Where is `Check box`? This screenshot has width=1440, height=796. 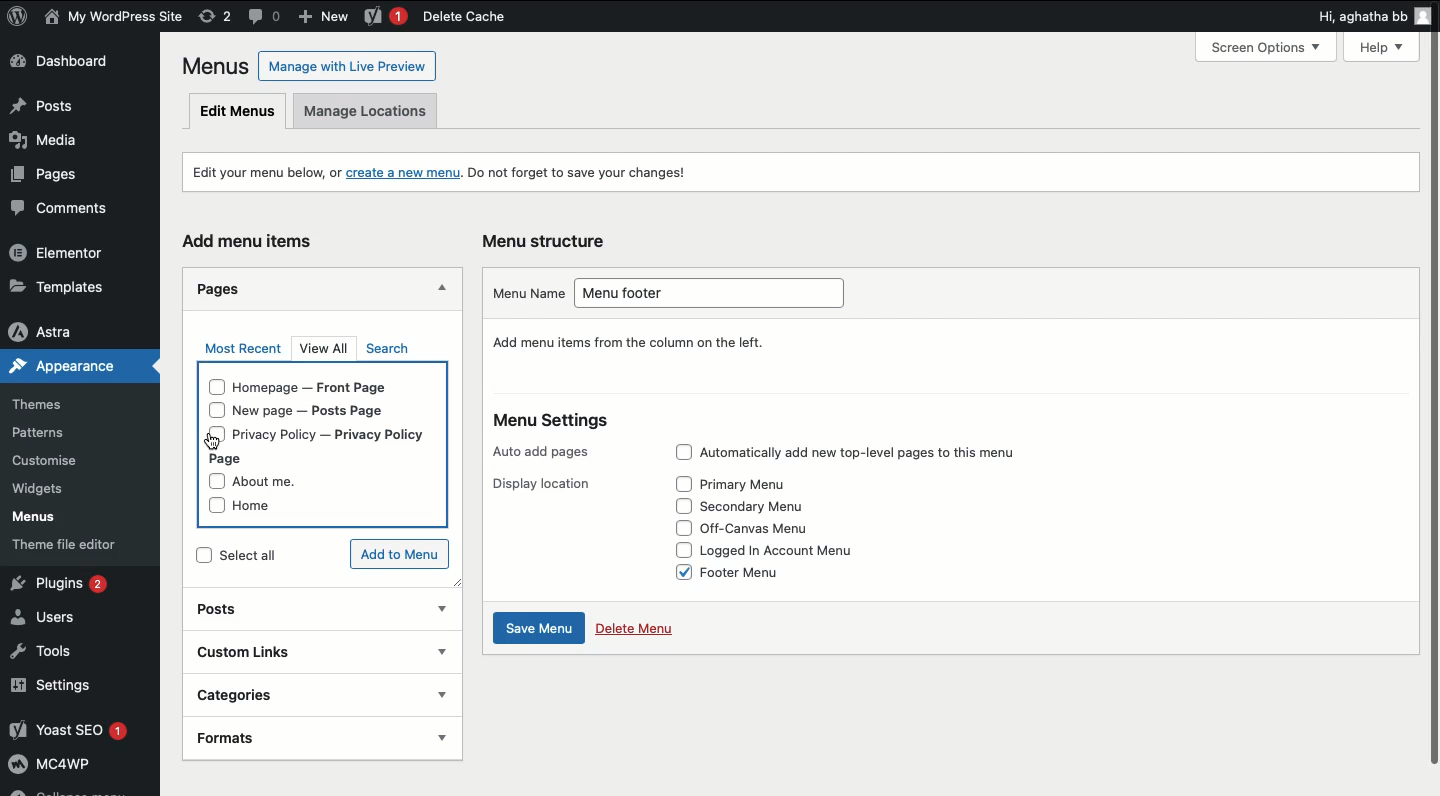
Check box is located at coordinates (681, 505).